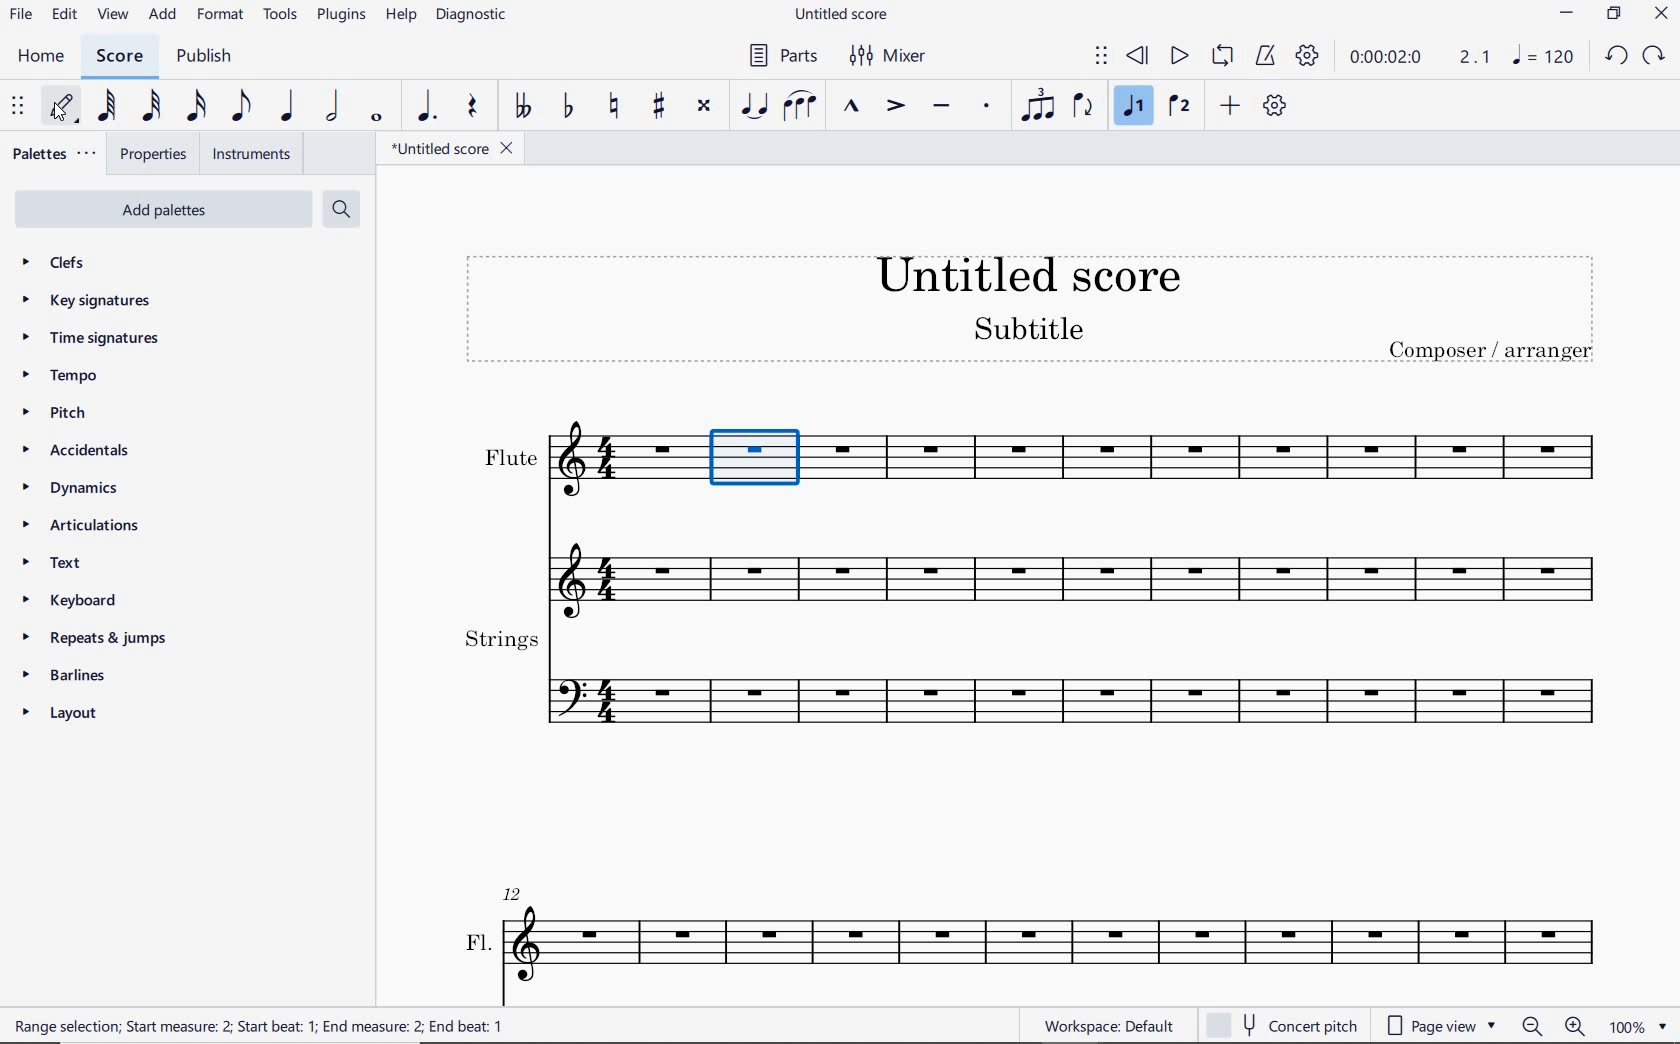 The image size is (1680, 1044). What do you see at coordinates (343, 16) in the screenshot?
I see `PLUGINS` at bounding box center [343, 16].